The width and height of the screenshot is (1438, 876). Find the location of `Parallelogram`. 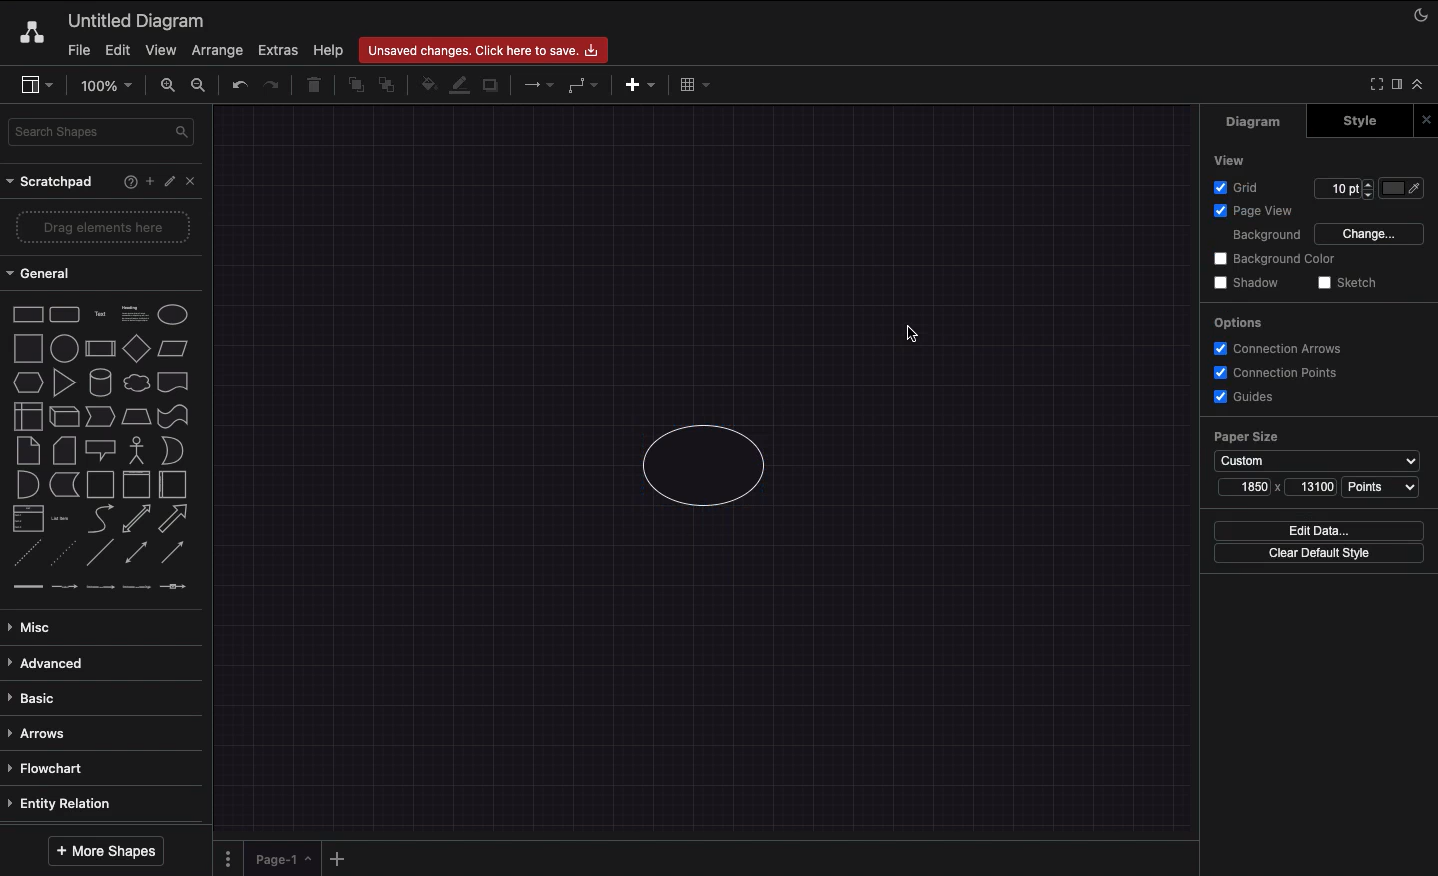

Parallelogram is located at coordinates (174, 349).